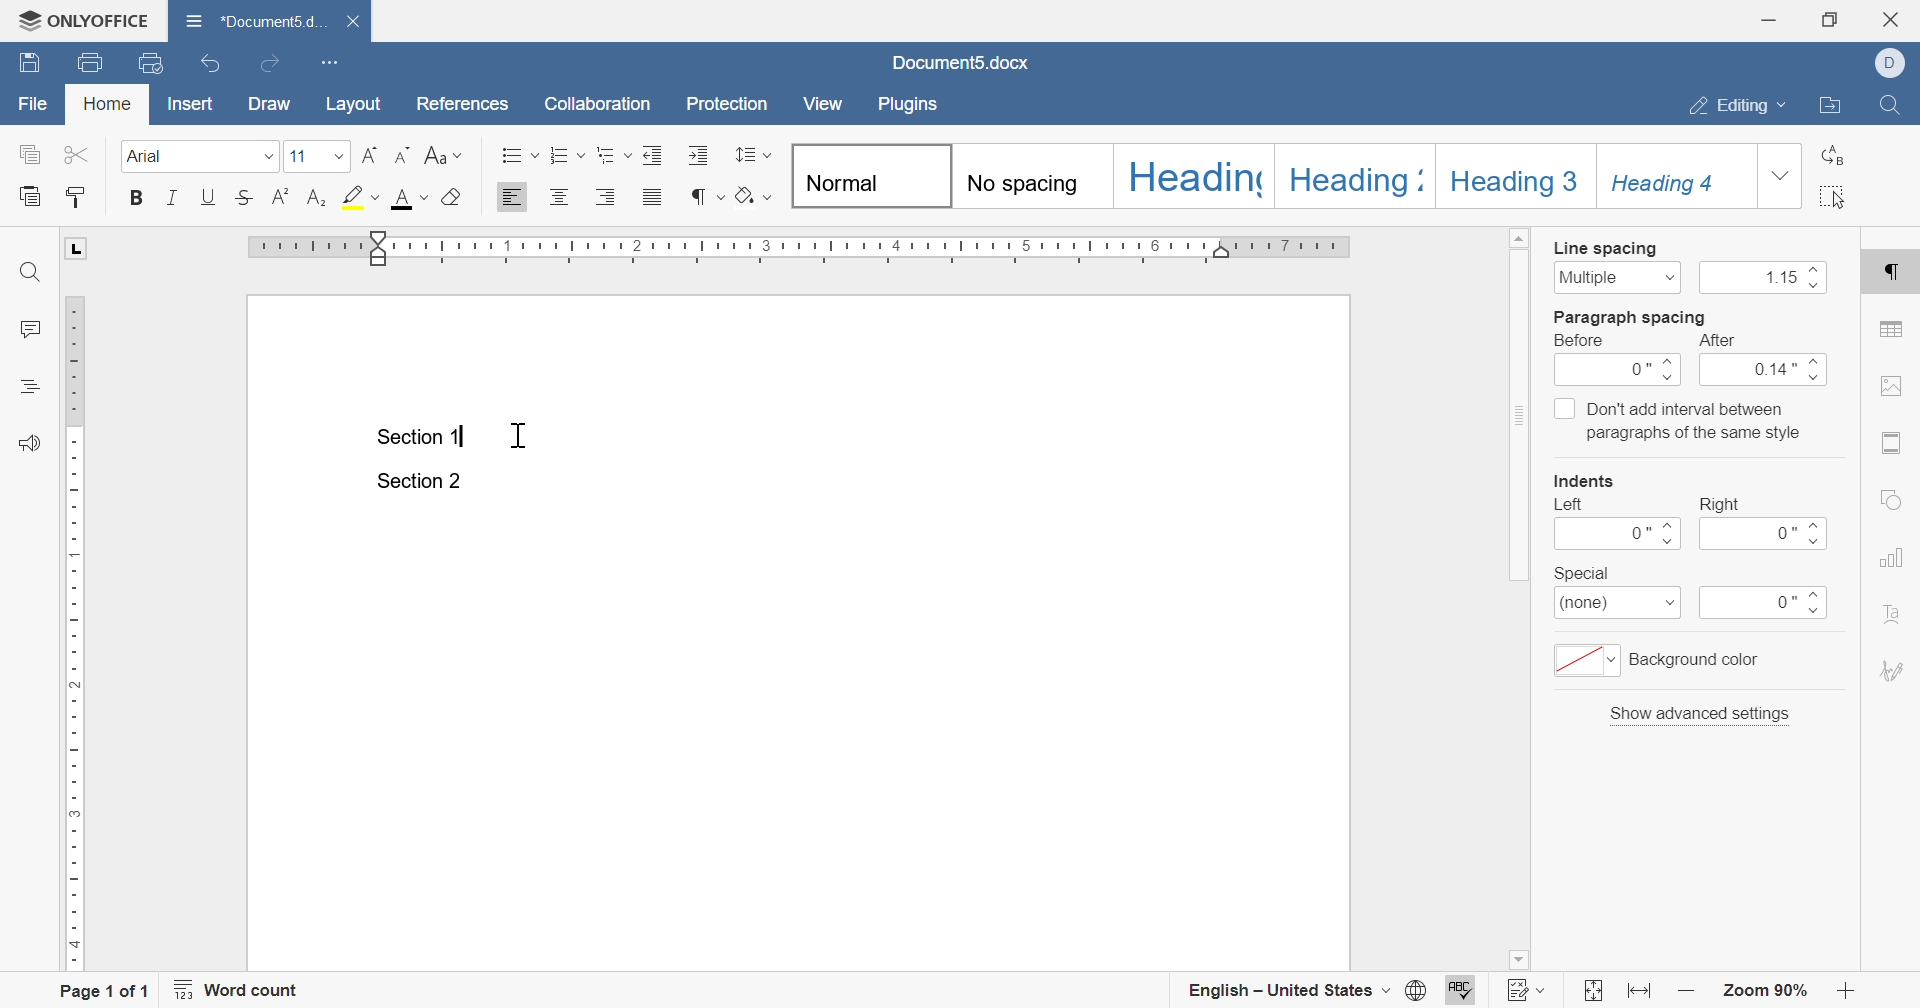 The width and height of the screenshot is (1920, 1008). What do you see at coordinates (1587, 481) in the screenshot?
I see `indents` at bounding box center [1587, 481].